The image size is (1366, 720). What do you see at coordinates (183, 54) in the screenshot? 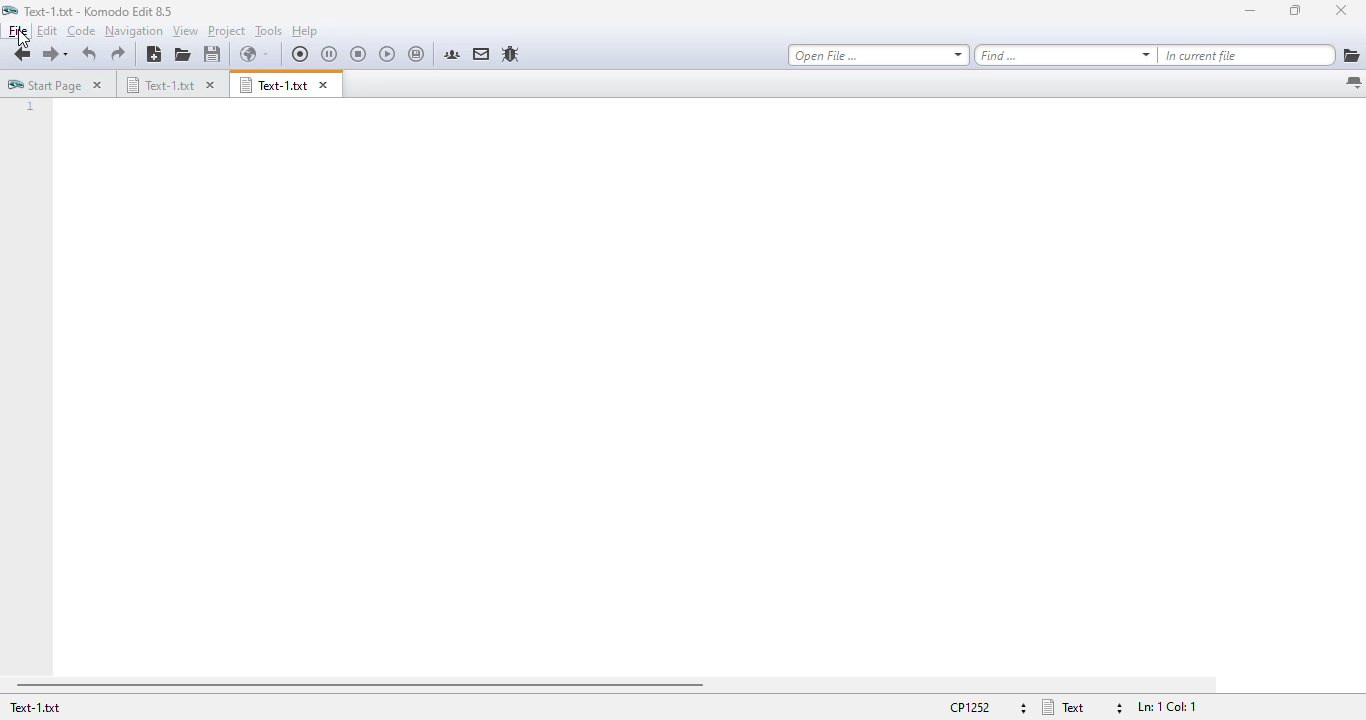
I see `open file` at bounding box center [183, 54].